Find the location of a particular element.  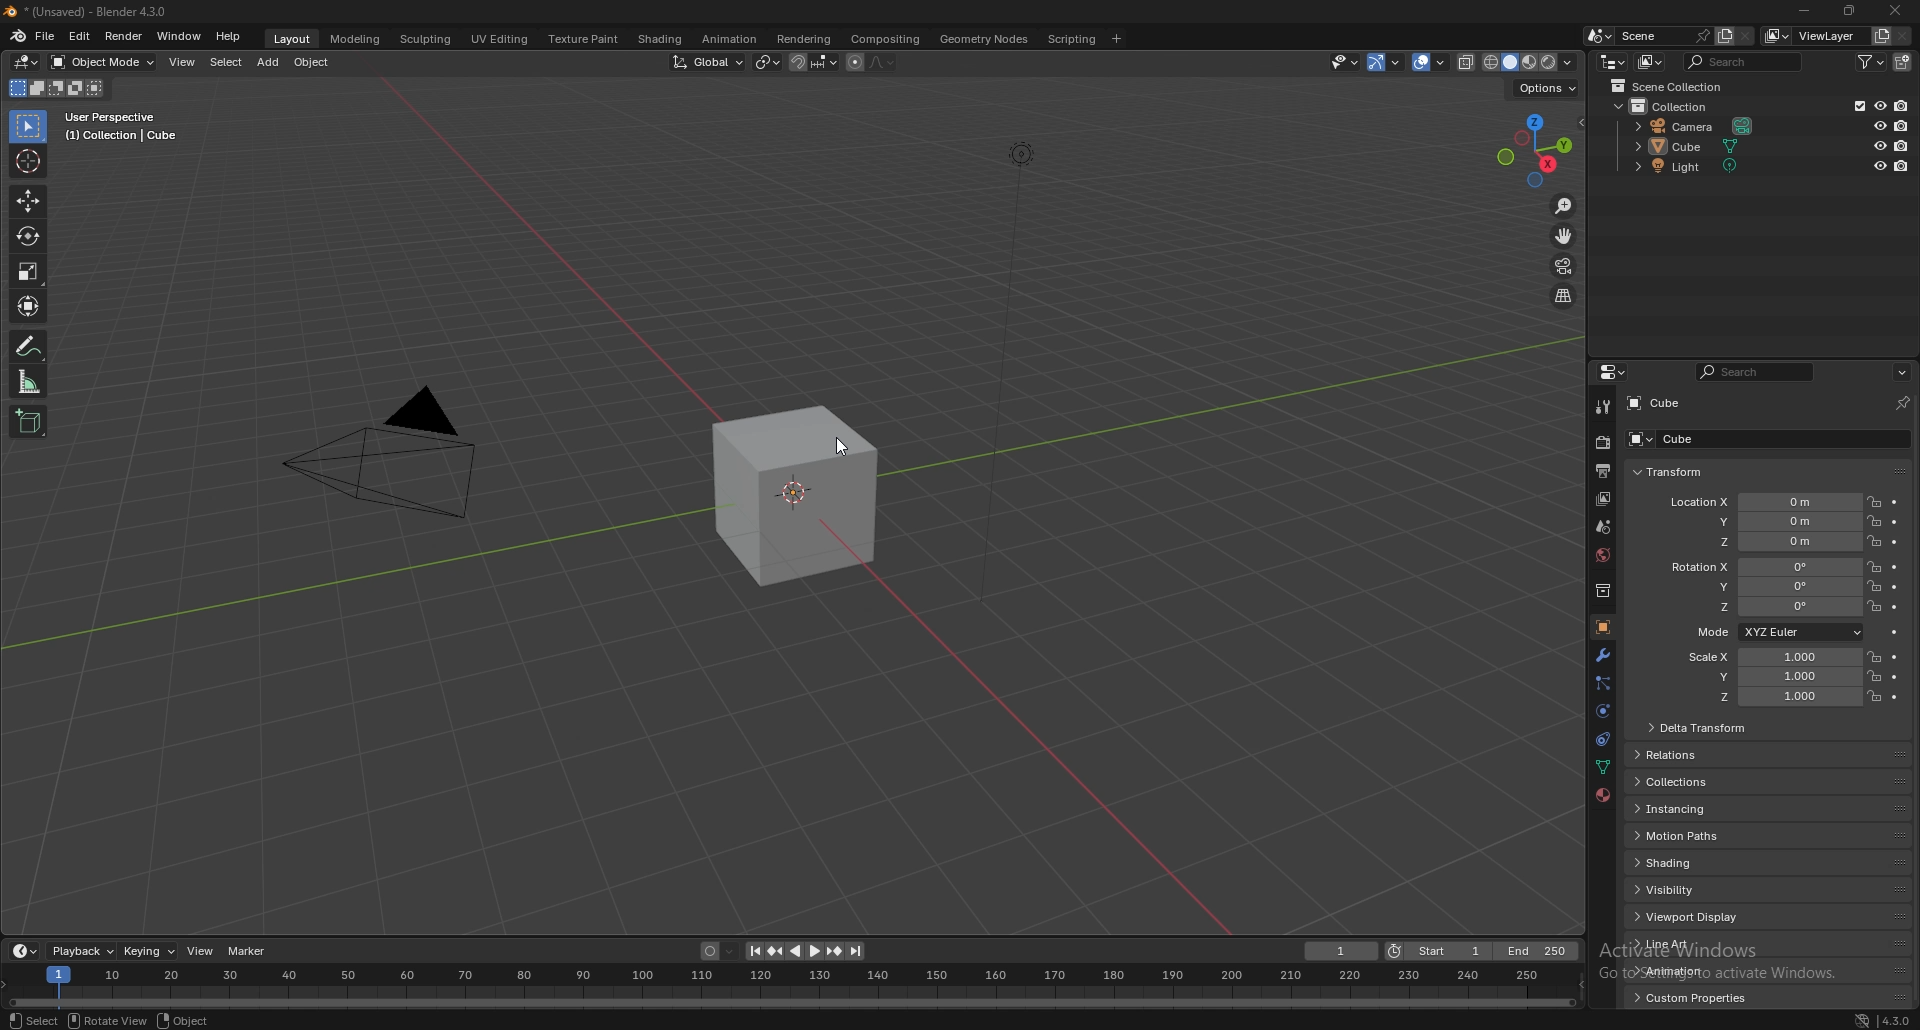

proportional editing falloff is located at coordinates (882, 62).